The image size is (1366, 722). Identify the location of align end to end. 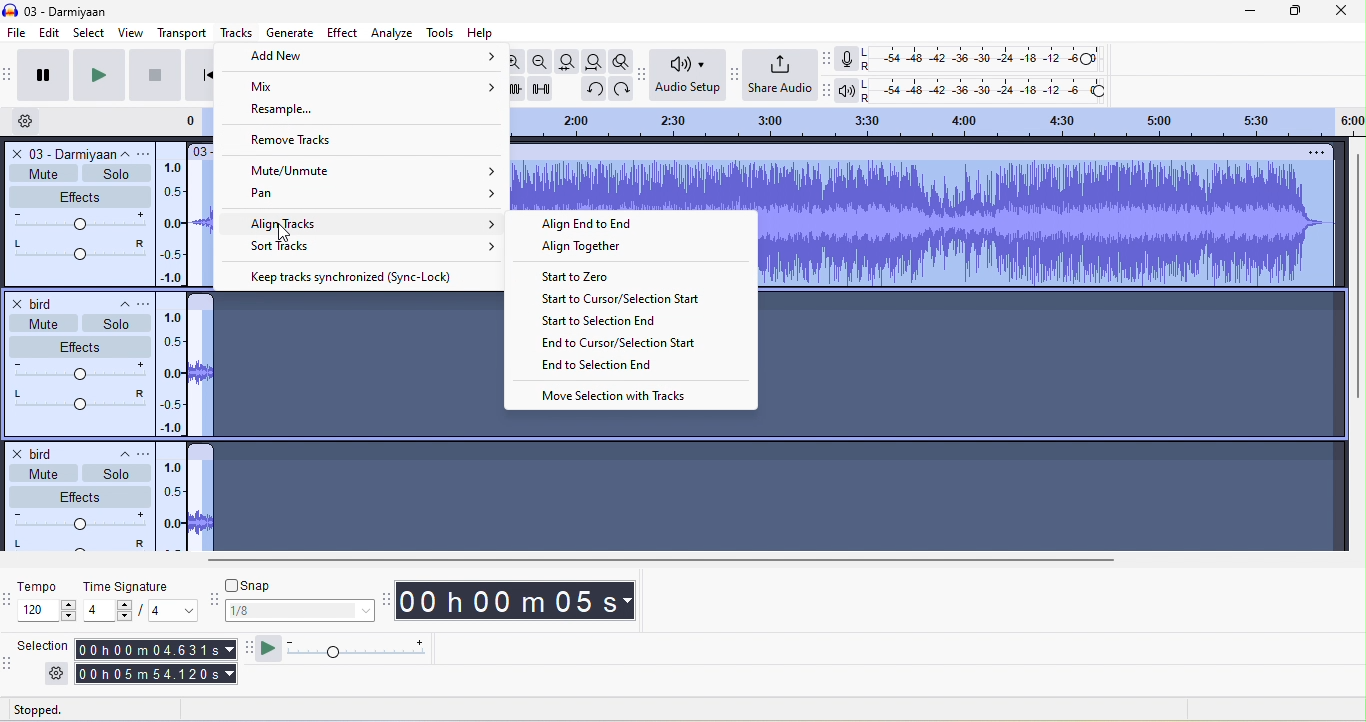
(597, 226).